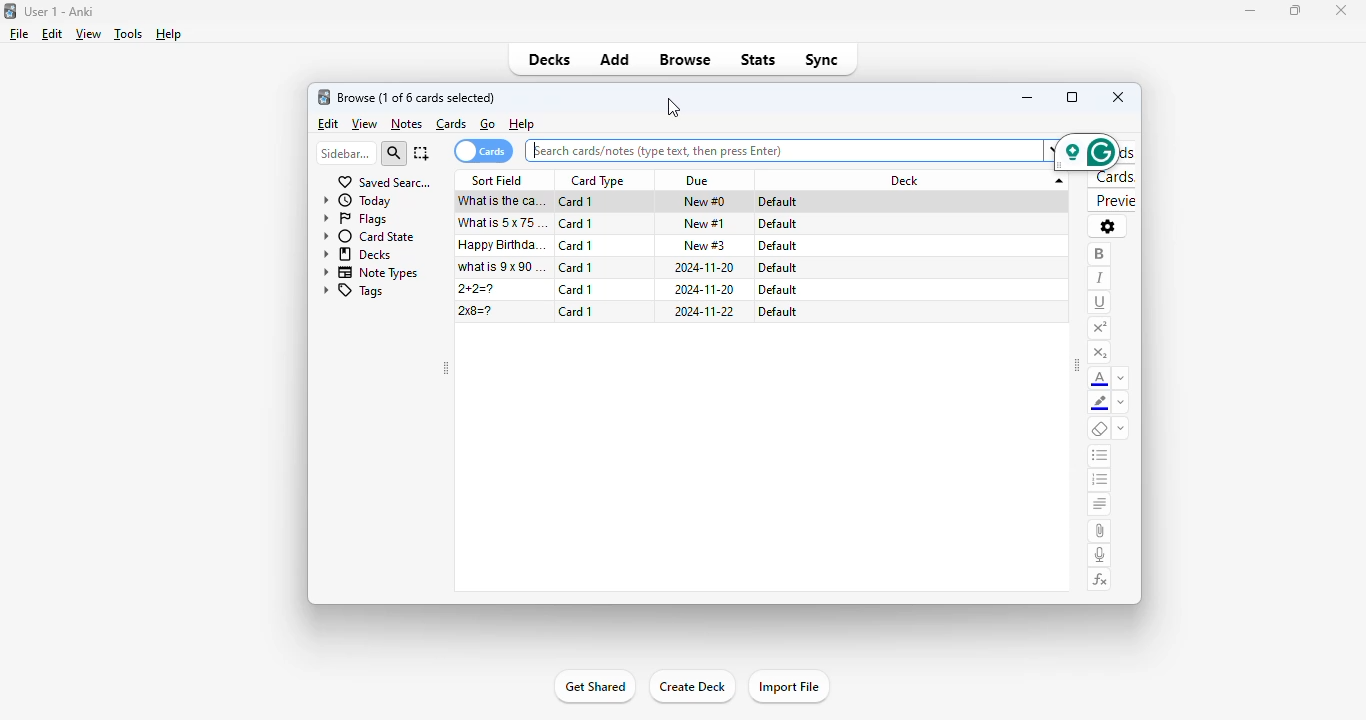  What do you see at coordinates (921, 181) in the screenshot?
I see `deck` at bounding box center [921, 181].